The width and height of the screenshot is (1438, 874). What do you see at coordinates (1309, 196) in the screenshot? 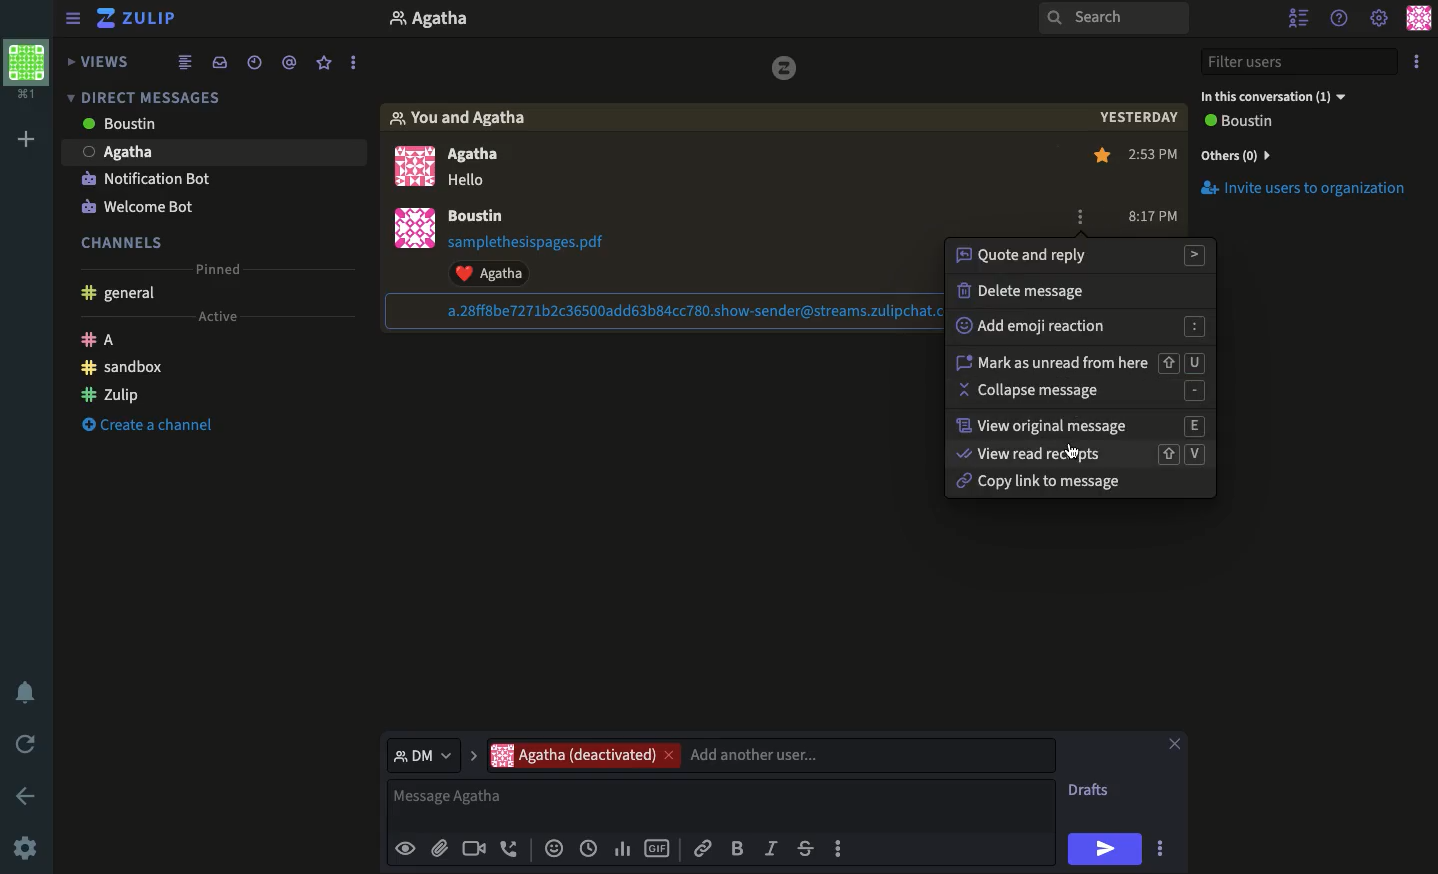
I see `invite users` at bounding box center [1309, 196].